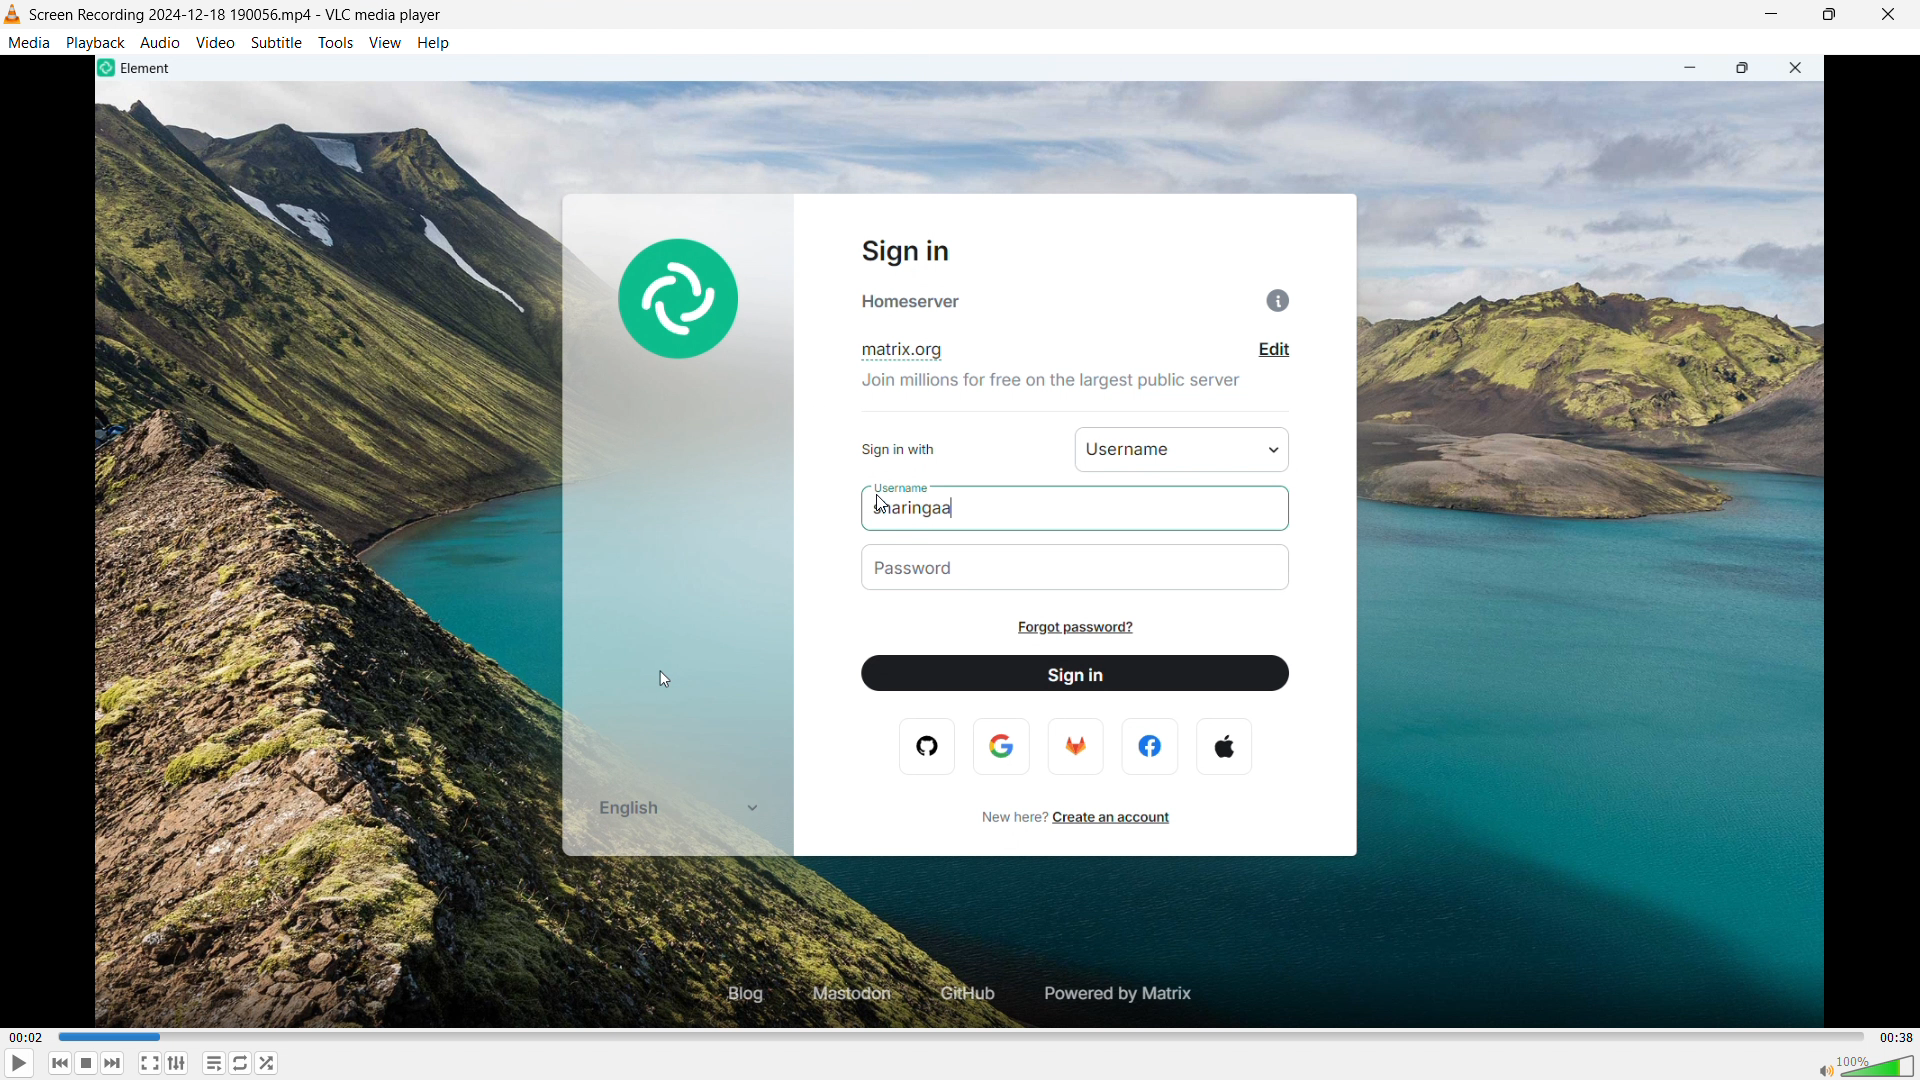 The height and width of the screenshot is (1080, 1920). I want to click on powered by matrix, so click(1117, 993).